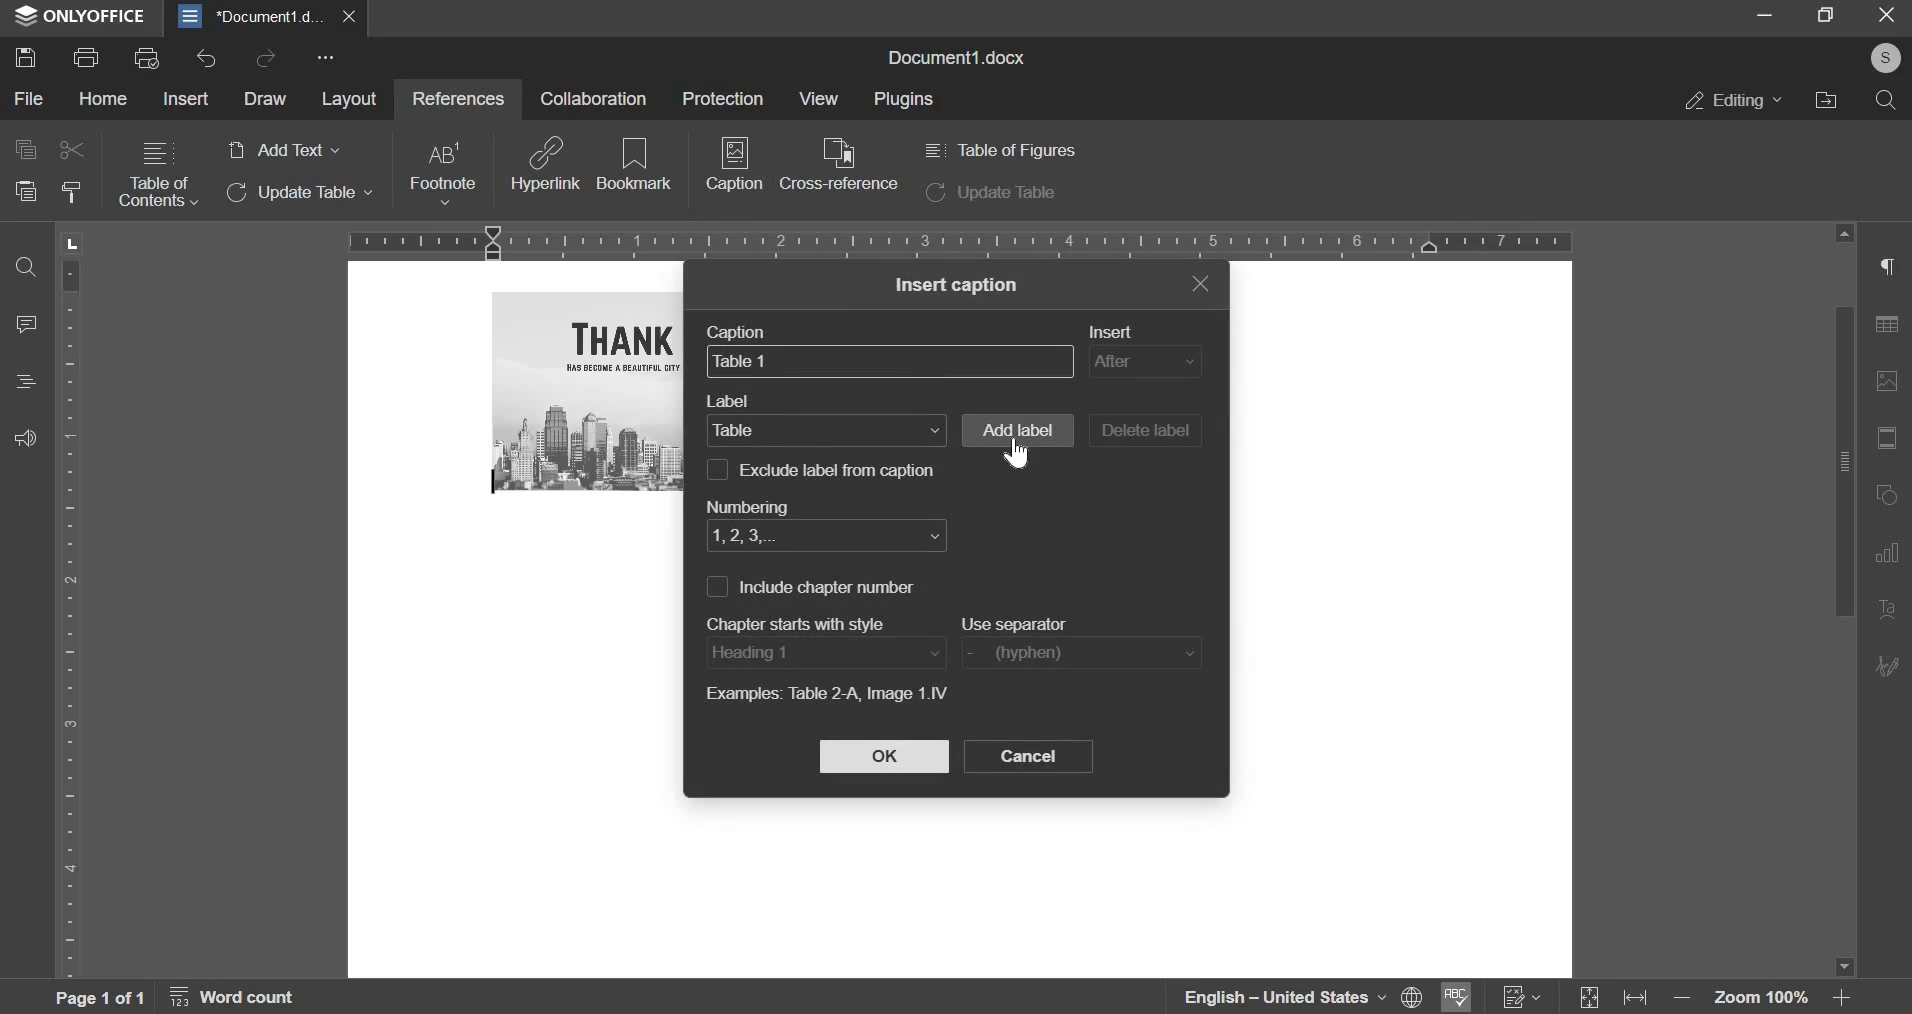  Describe the element at coordinates (30, 100) in the screenshot. I see `file` at that location.